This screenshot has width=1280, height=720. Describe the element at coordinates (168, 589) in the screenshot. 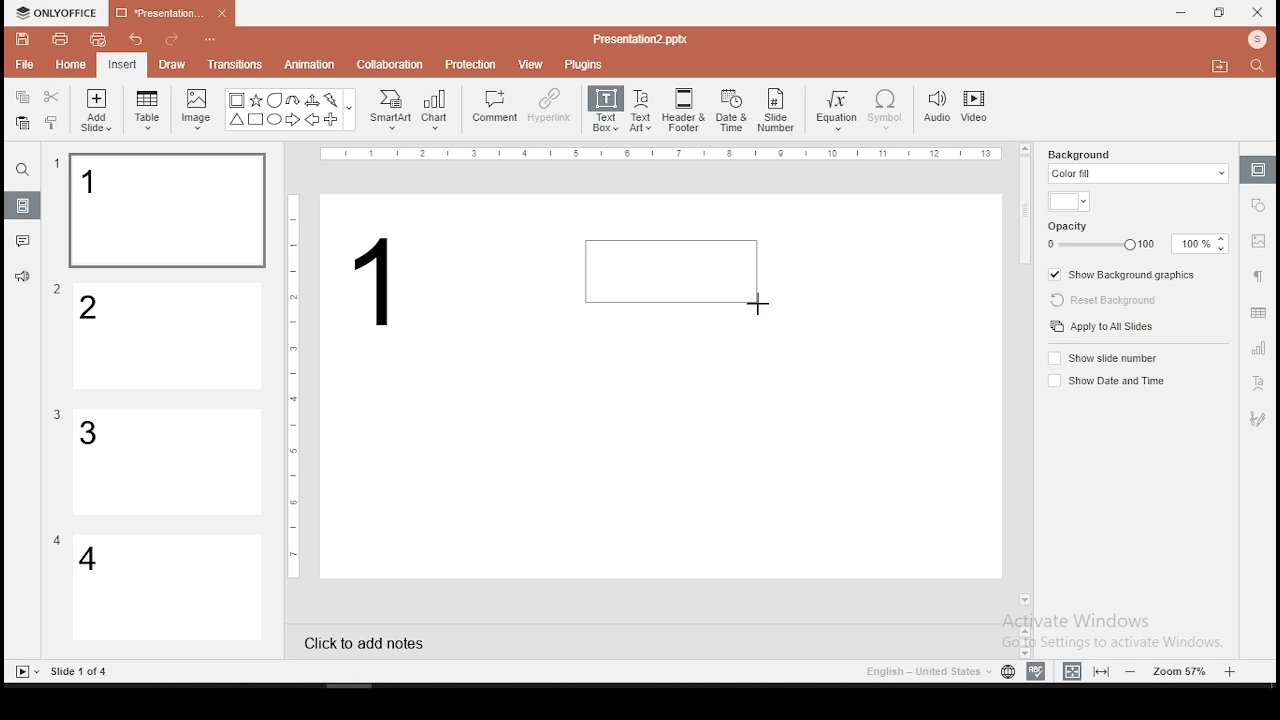

I see `slide 4` at that location.